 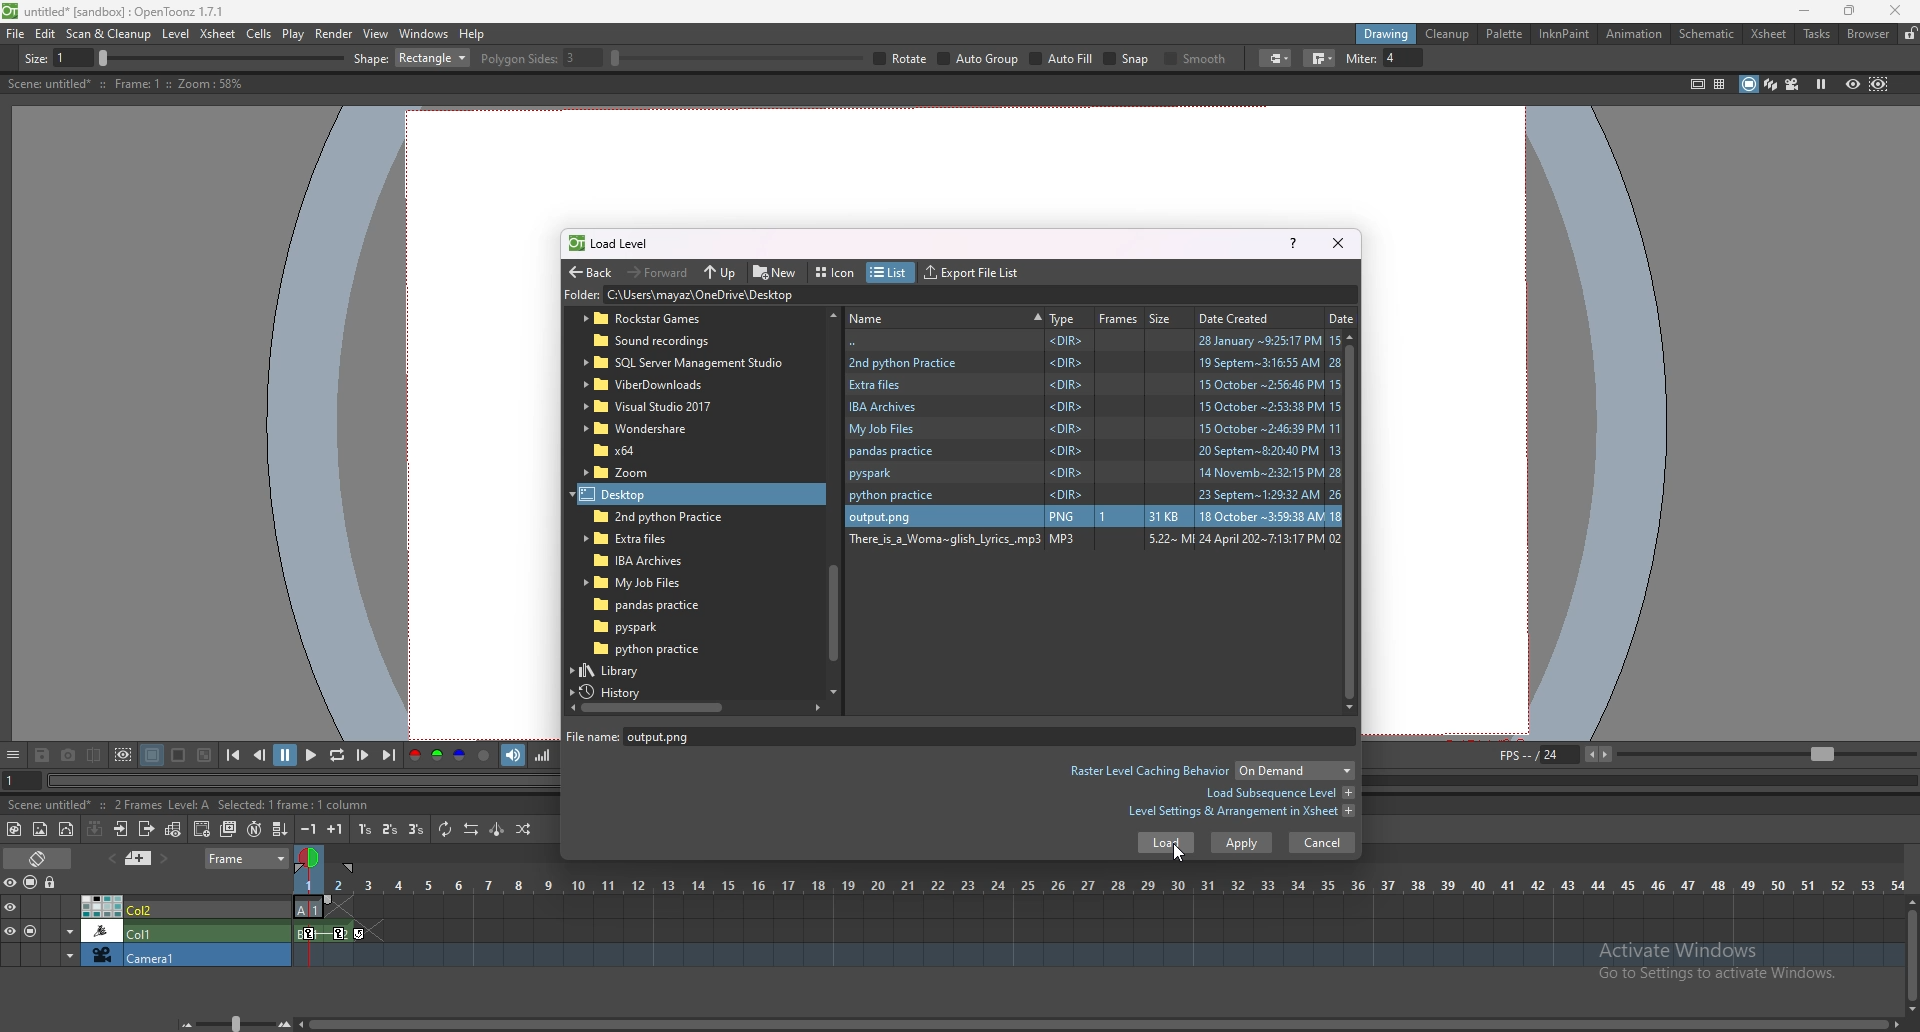 What do you see at coordinates (1139, 58) in the screenshot?
I see `rotate bar` at bounding box center [1139, 58].